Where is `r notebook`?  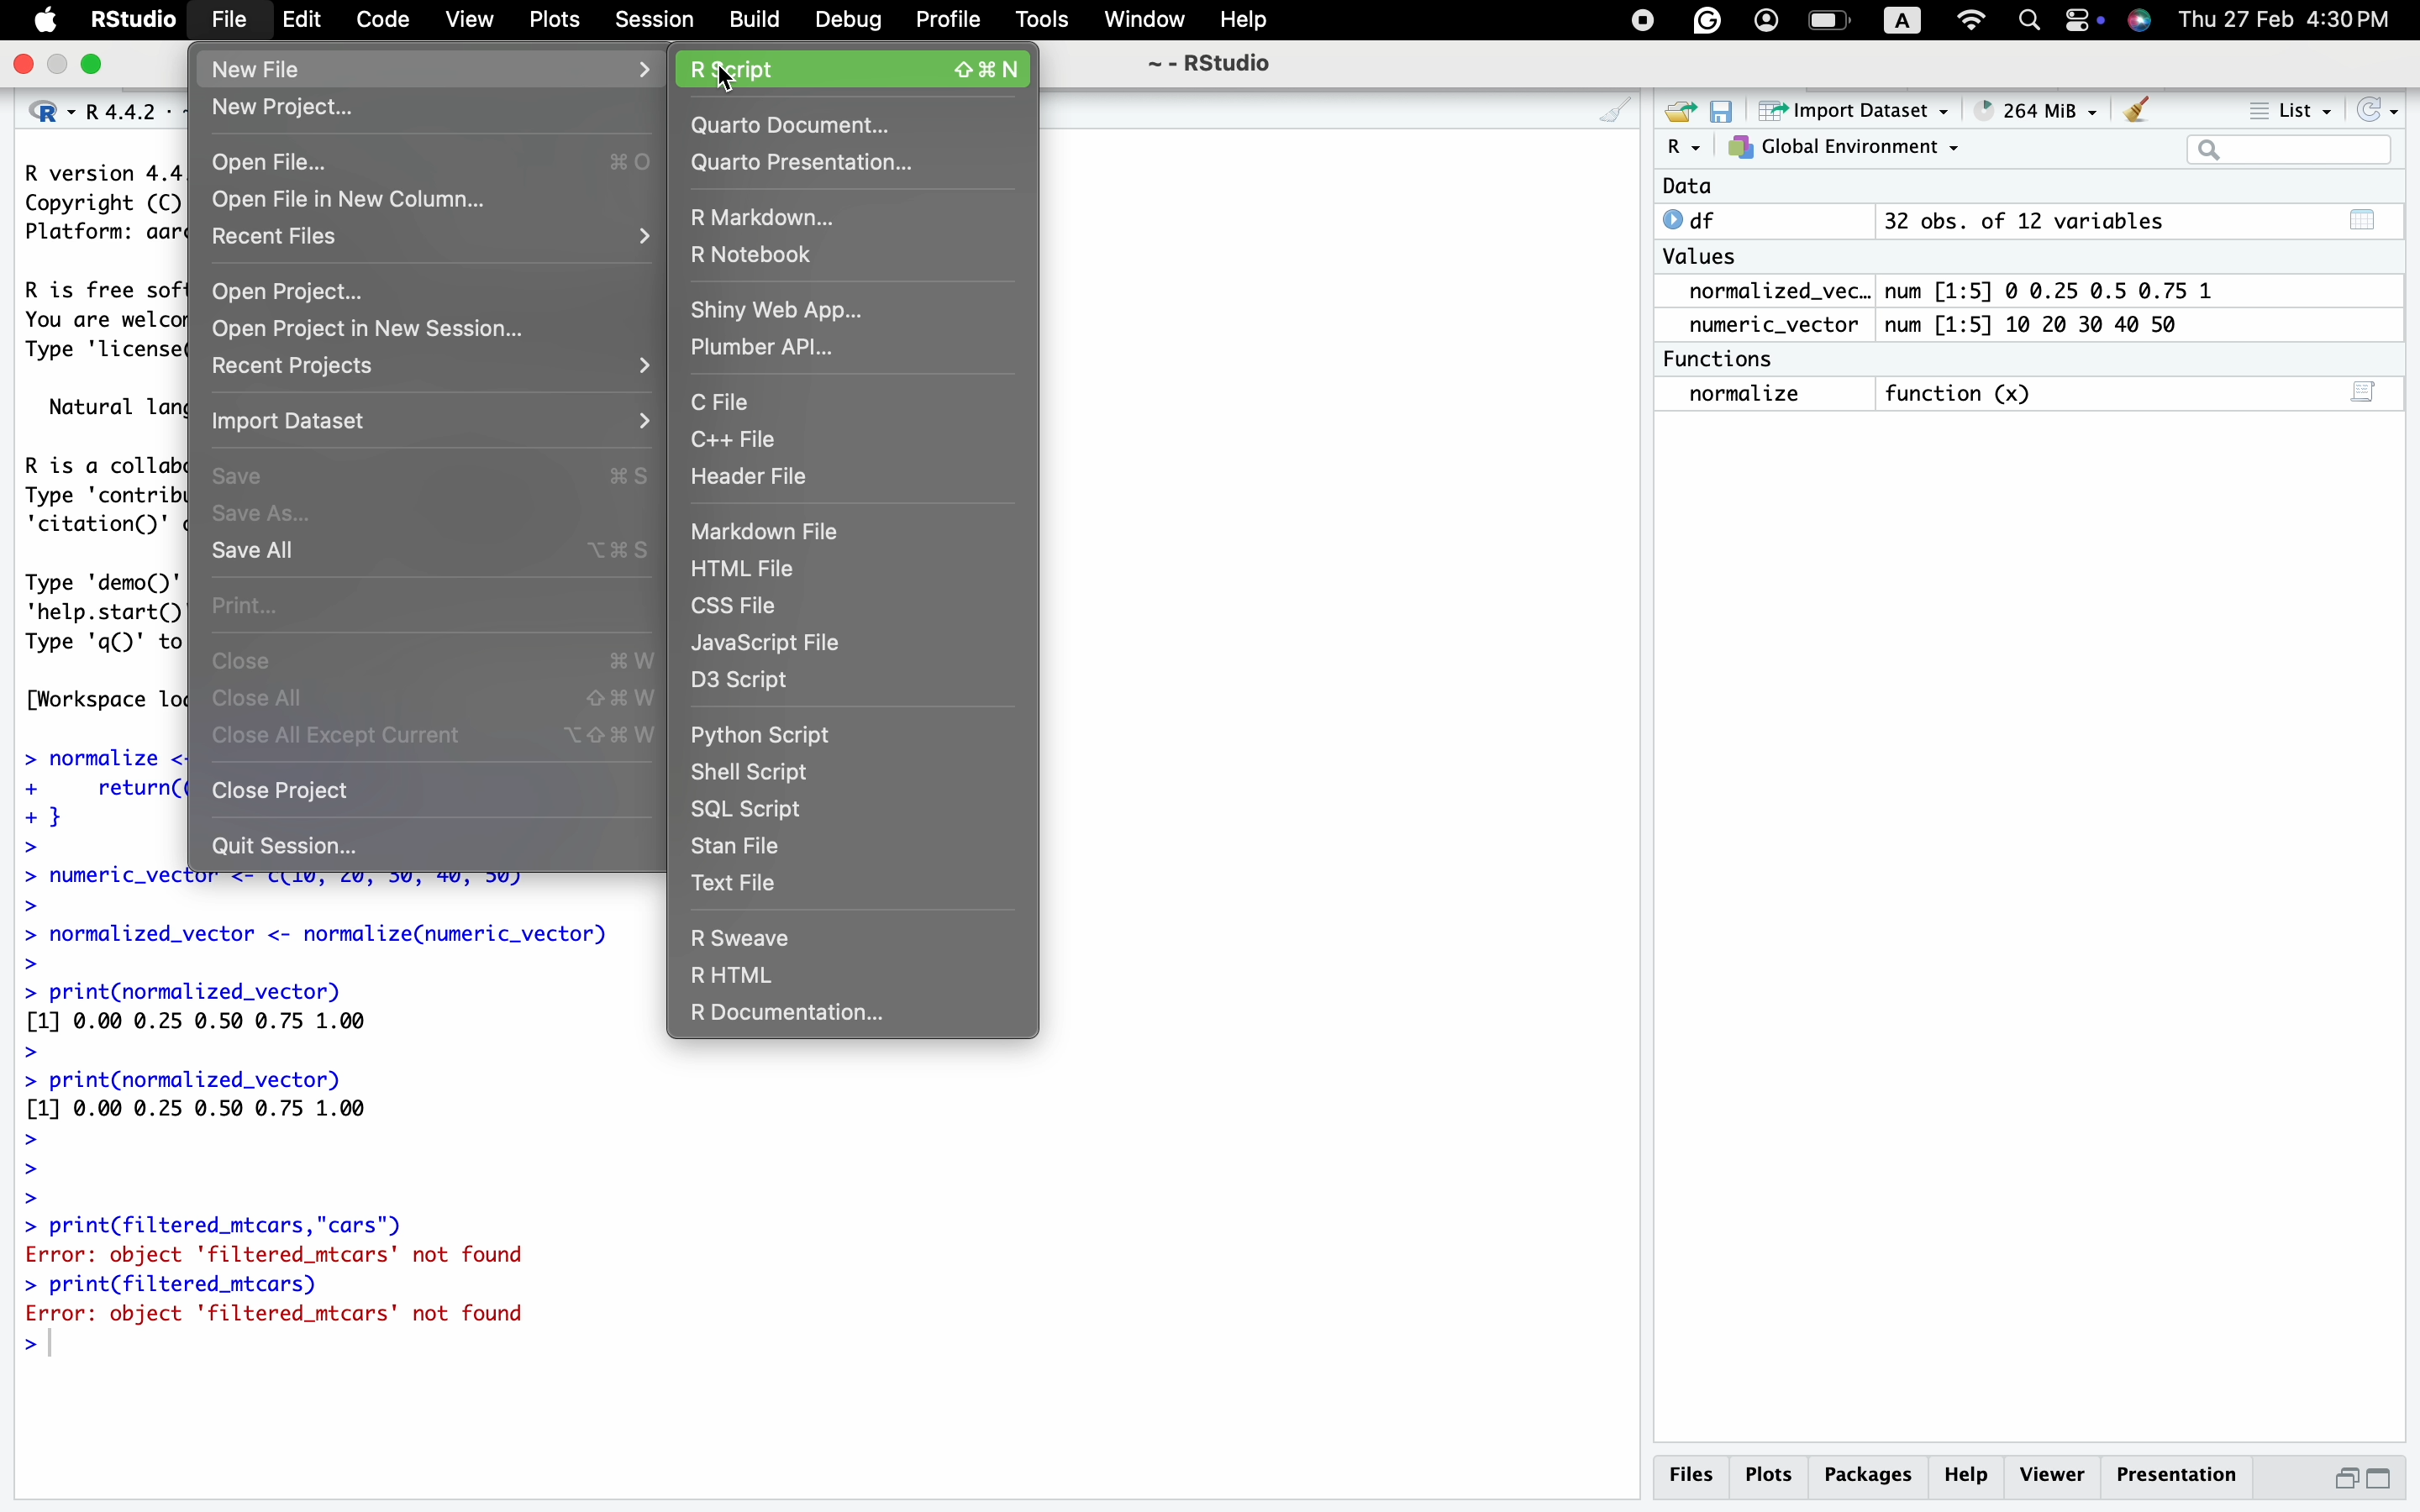 r notebook is located at coordinates (851, 256).